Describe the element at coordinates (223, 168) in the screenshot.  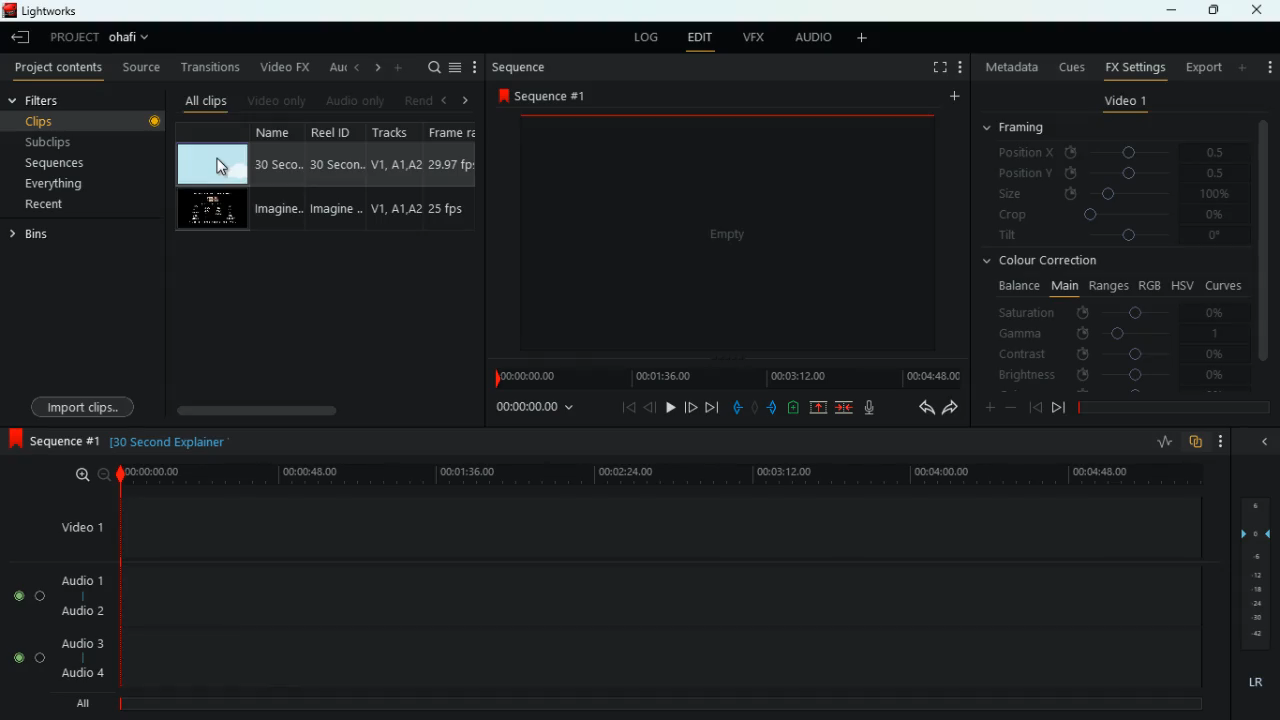
I see `Cursor` at that location.